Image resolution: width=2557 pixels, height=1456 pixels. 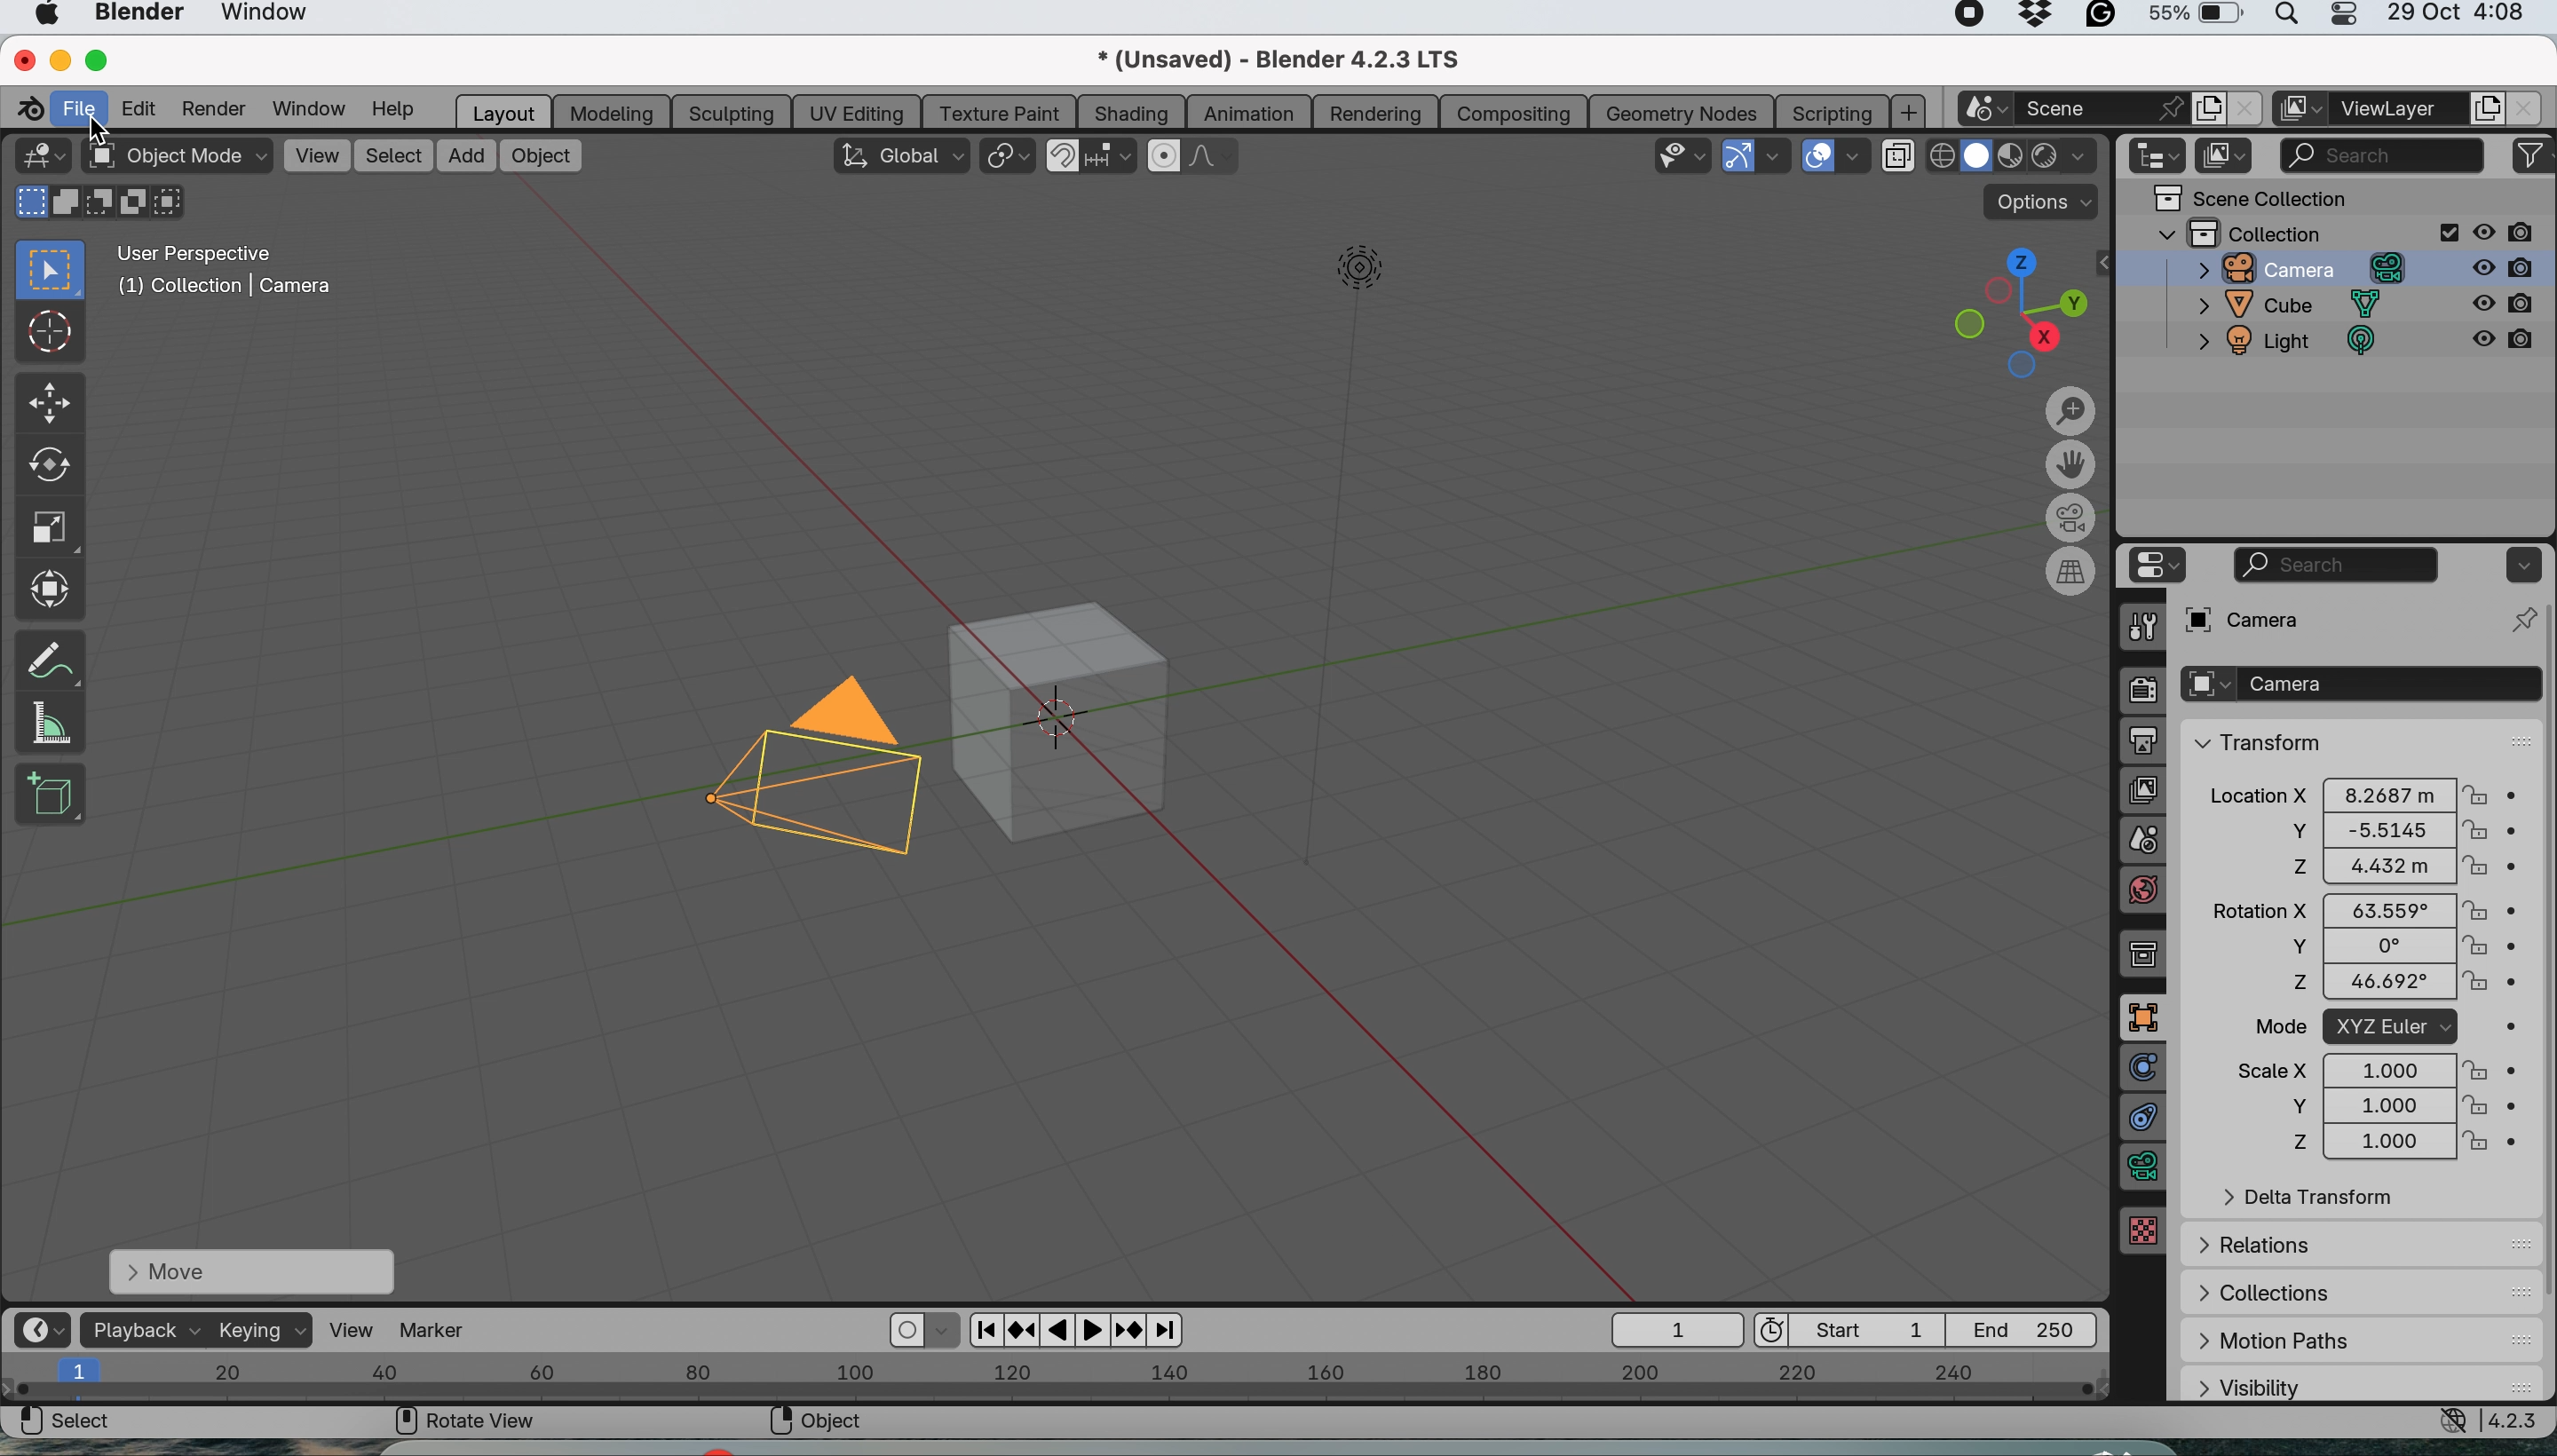 What do you see at coordinates (52, 723) in the screenshot?
I see `measure` at bounding box center [52, 723].